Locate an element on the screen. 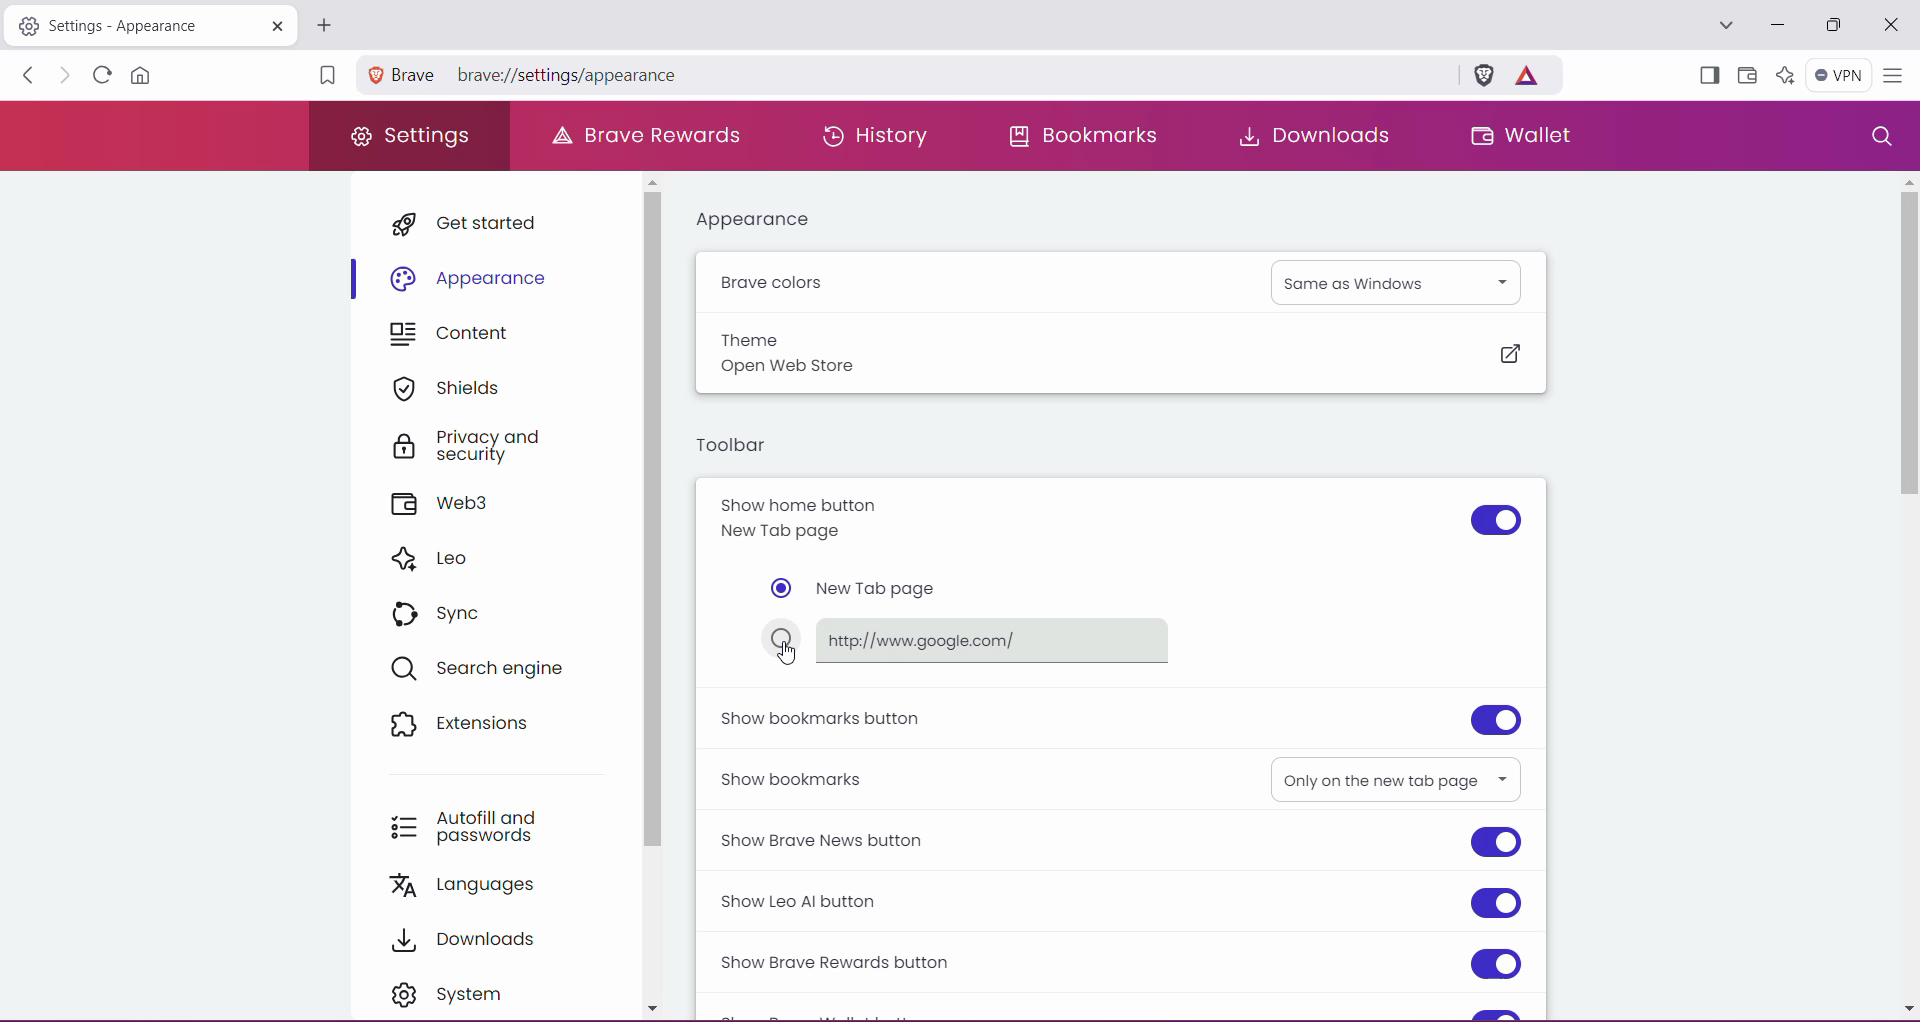  Maximize is located at coordinates (1833, 27).